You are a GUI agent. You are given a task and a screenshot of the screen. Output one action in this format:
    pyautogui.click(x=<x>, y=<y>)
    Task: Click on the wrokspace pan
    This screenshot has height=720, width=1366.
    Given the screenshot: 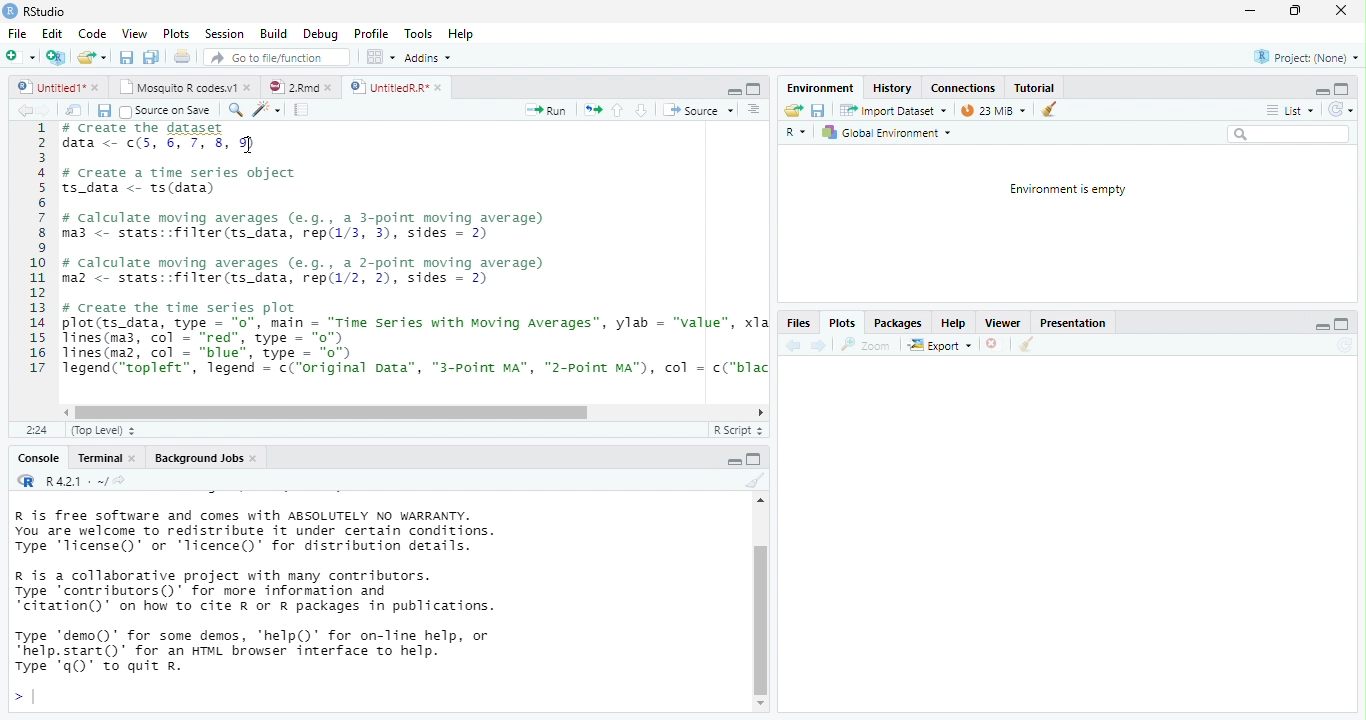 What is the action you would take?
    pyautogui.click(x=379, y=57)
    